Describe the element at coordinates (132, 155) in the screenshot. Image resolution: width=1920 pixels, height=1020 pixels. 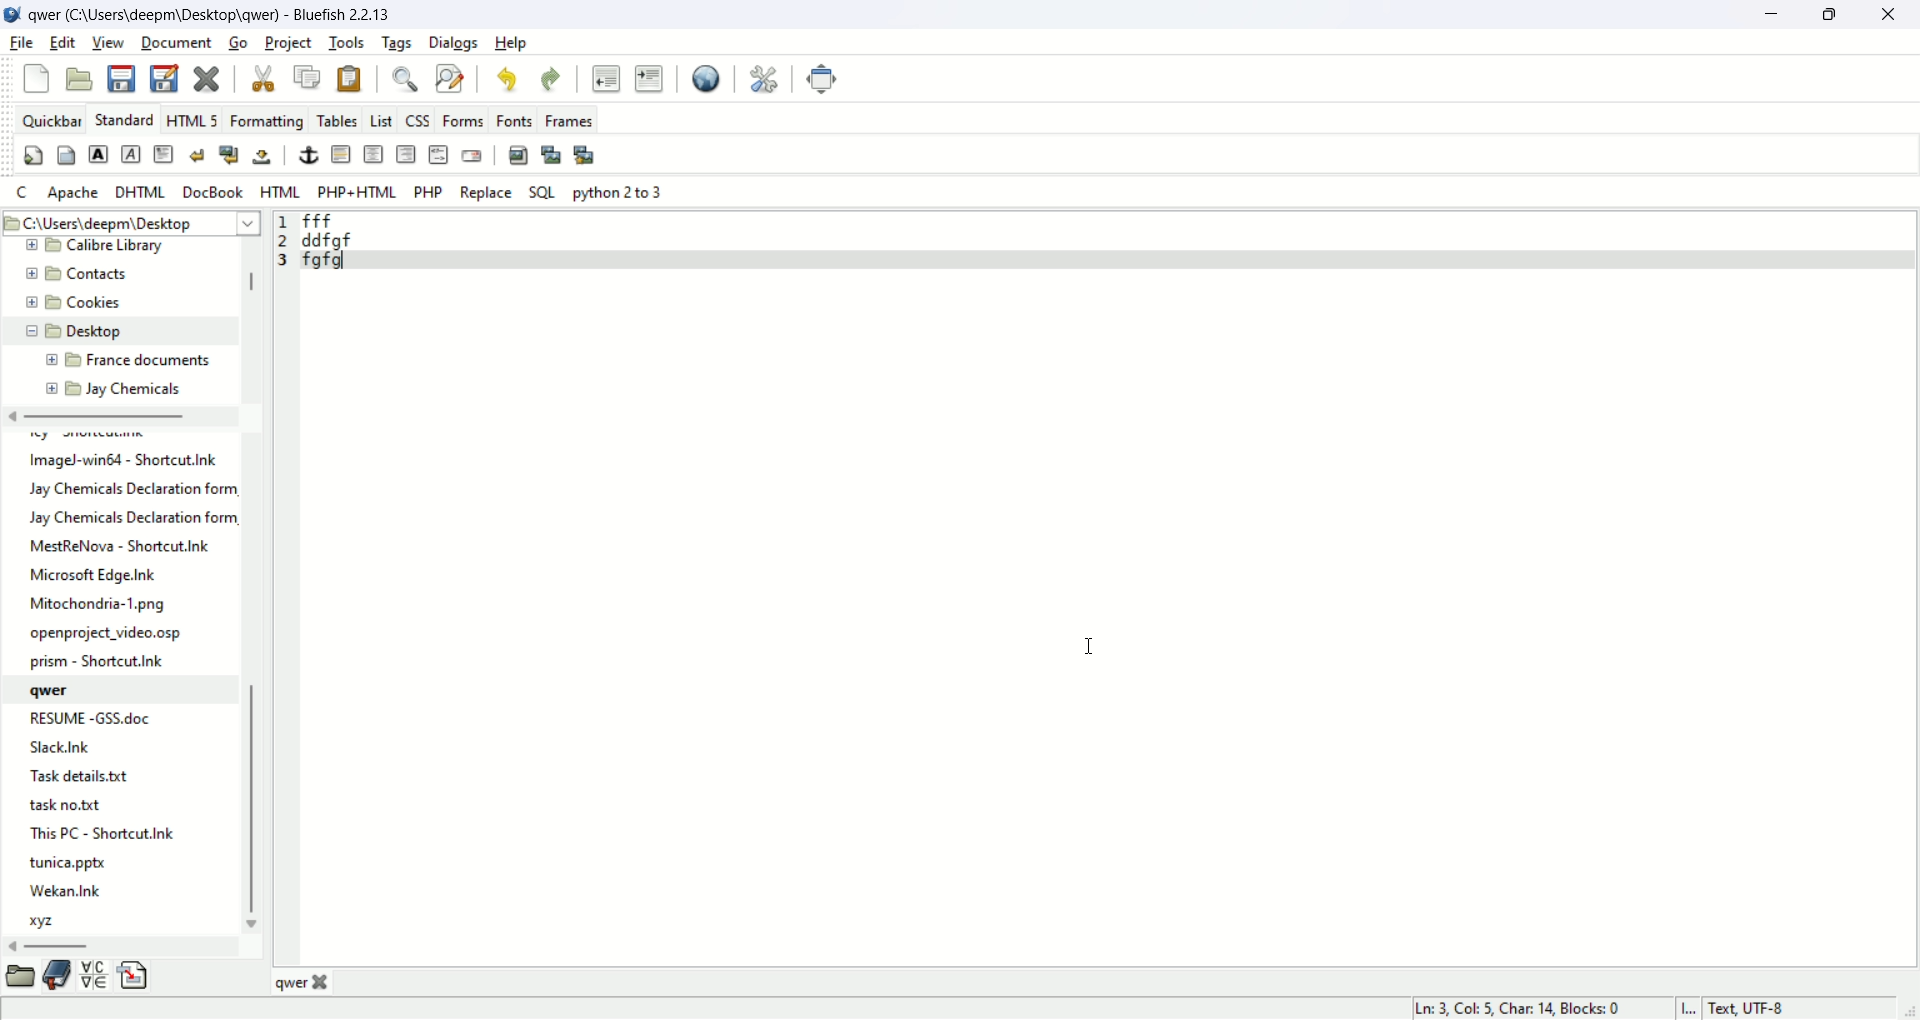
I see `emphasis` at that location.